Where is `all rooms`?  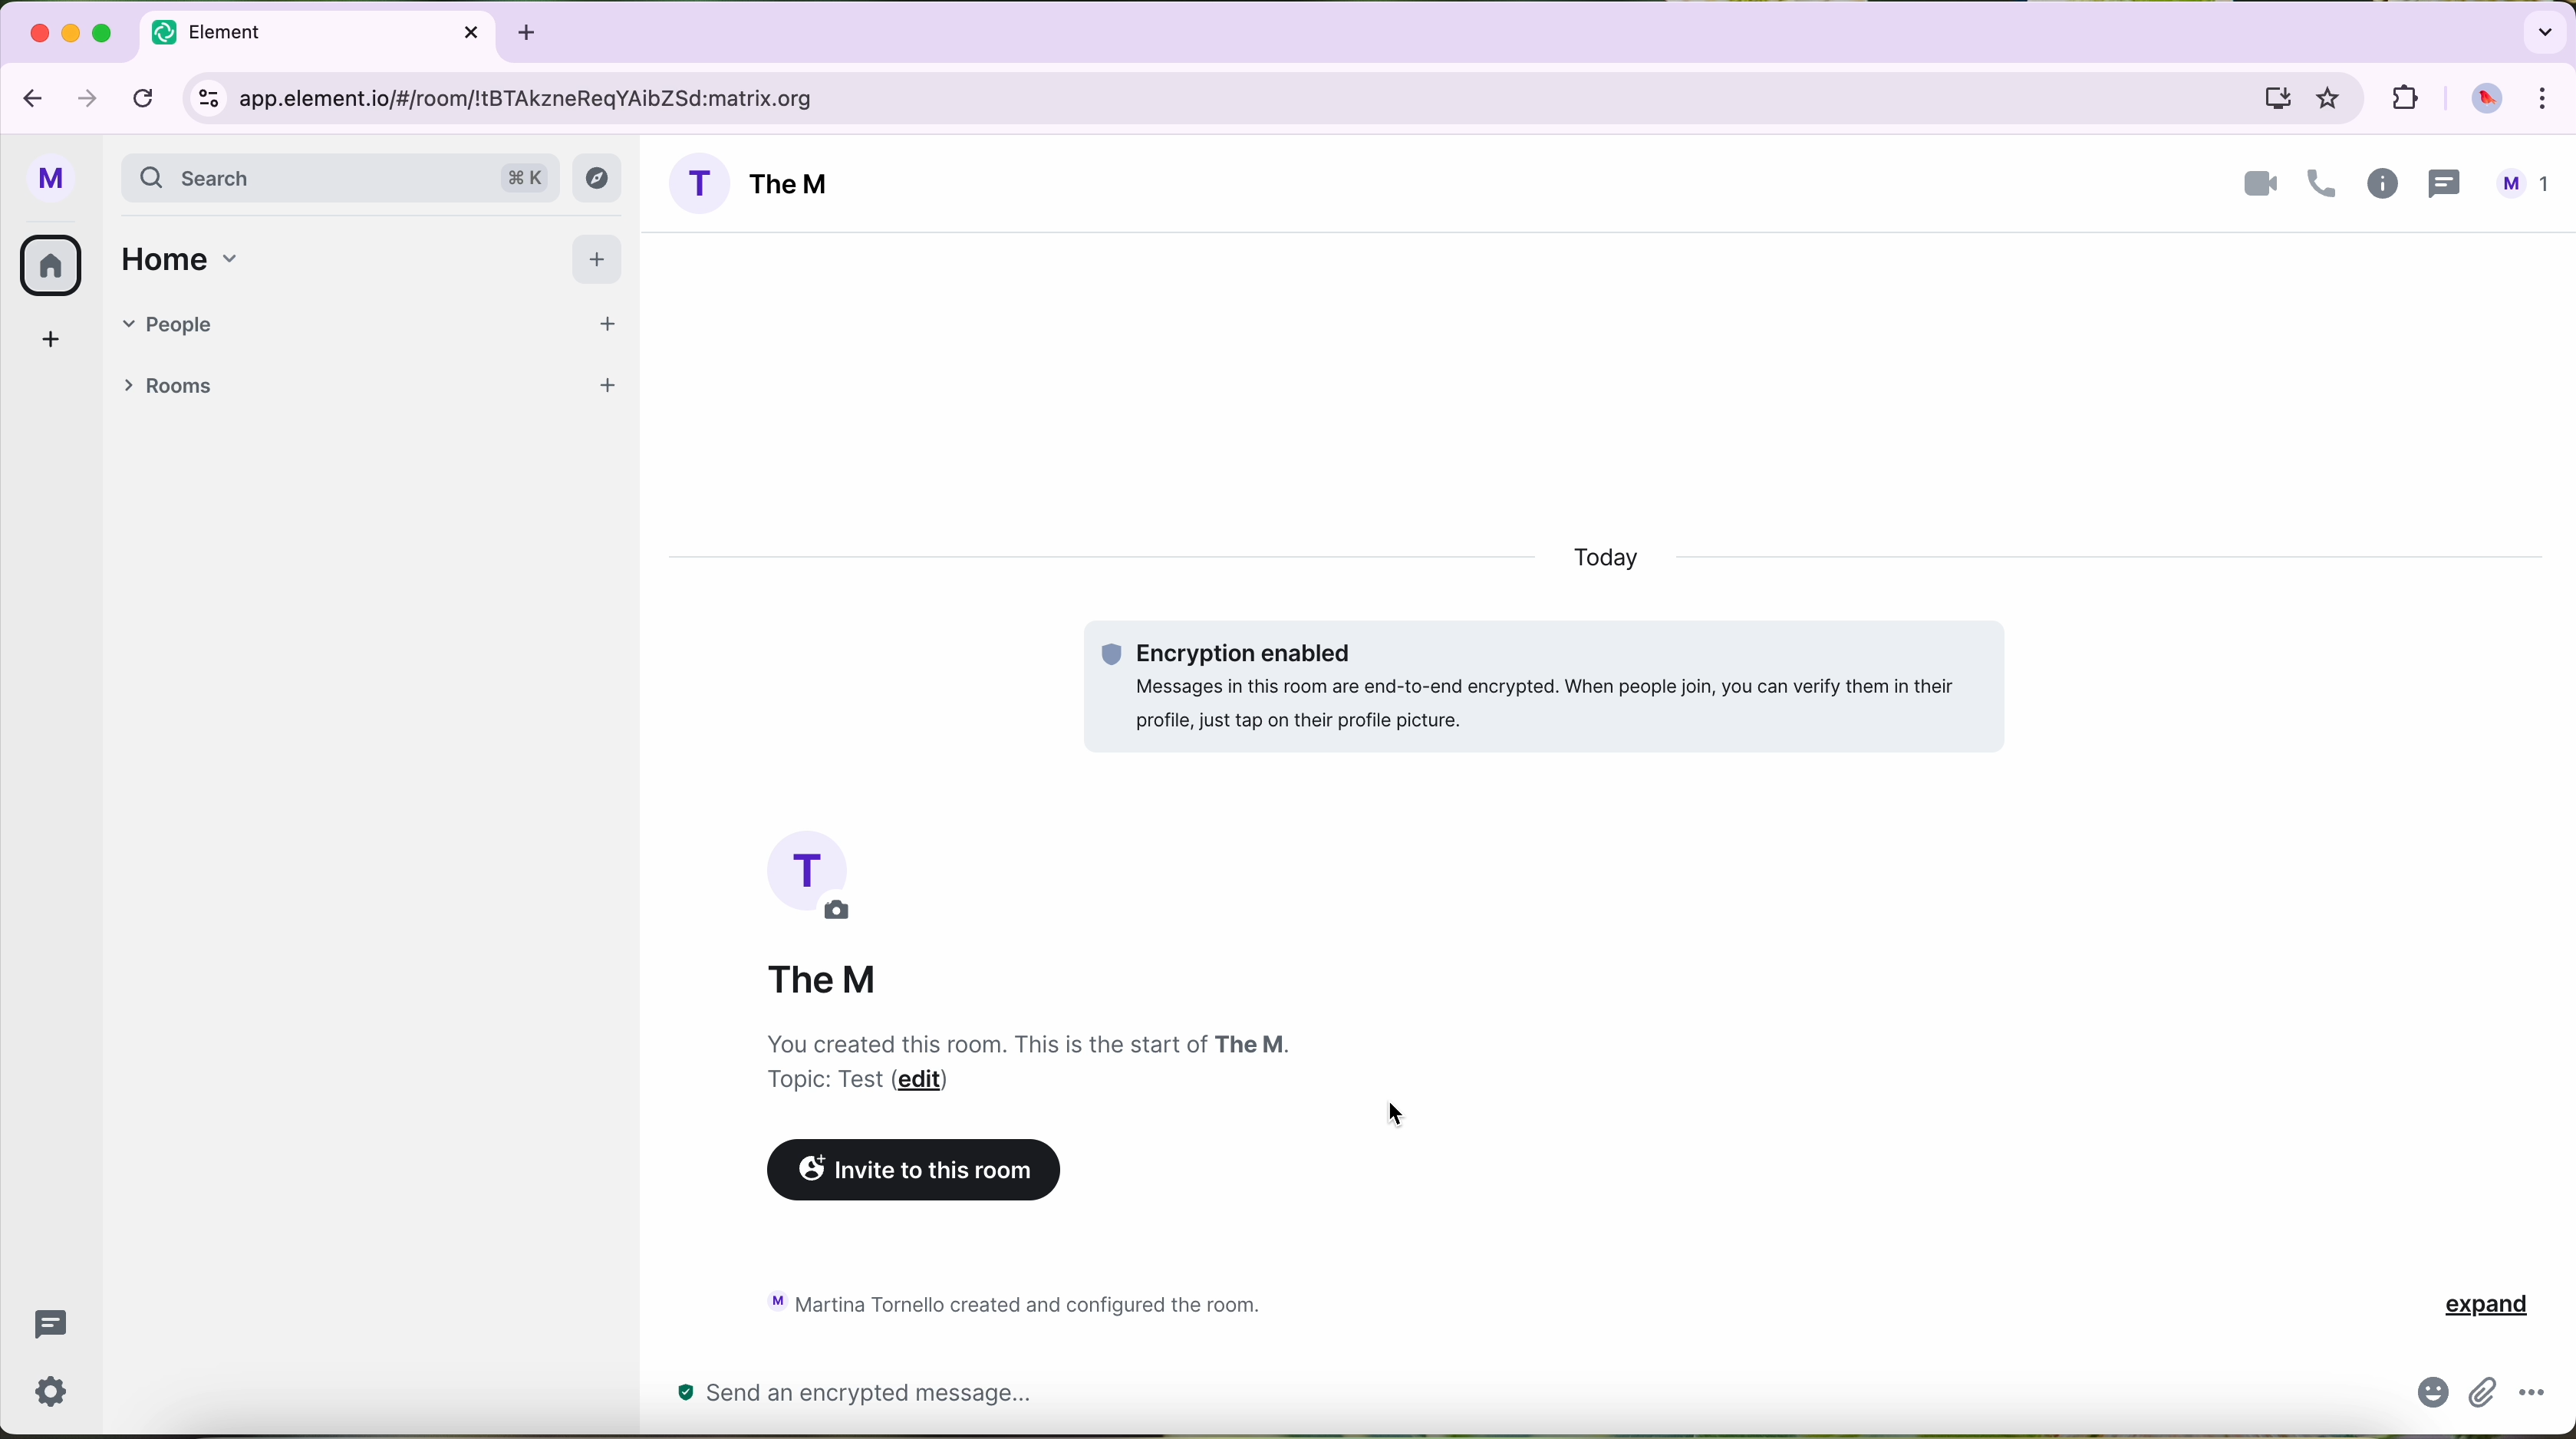 all rooms is located at coordinates (49, 263).